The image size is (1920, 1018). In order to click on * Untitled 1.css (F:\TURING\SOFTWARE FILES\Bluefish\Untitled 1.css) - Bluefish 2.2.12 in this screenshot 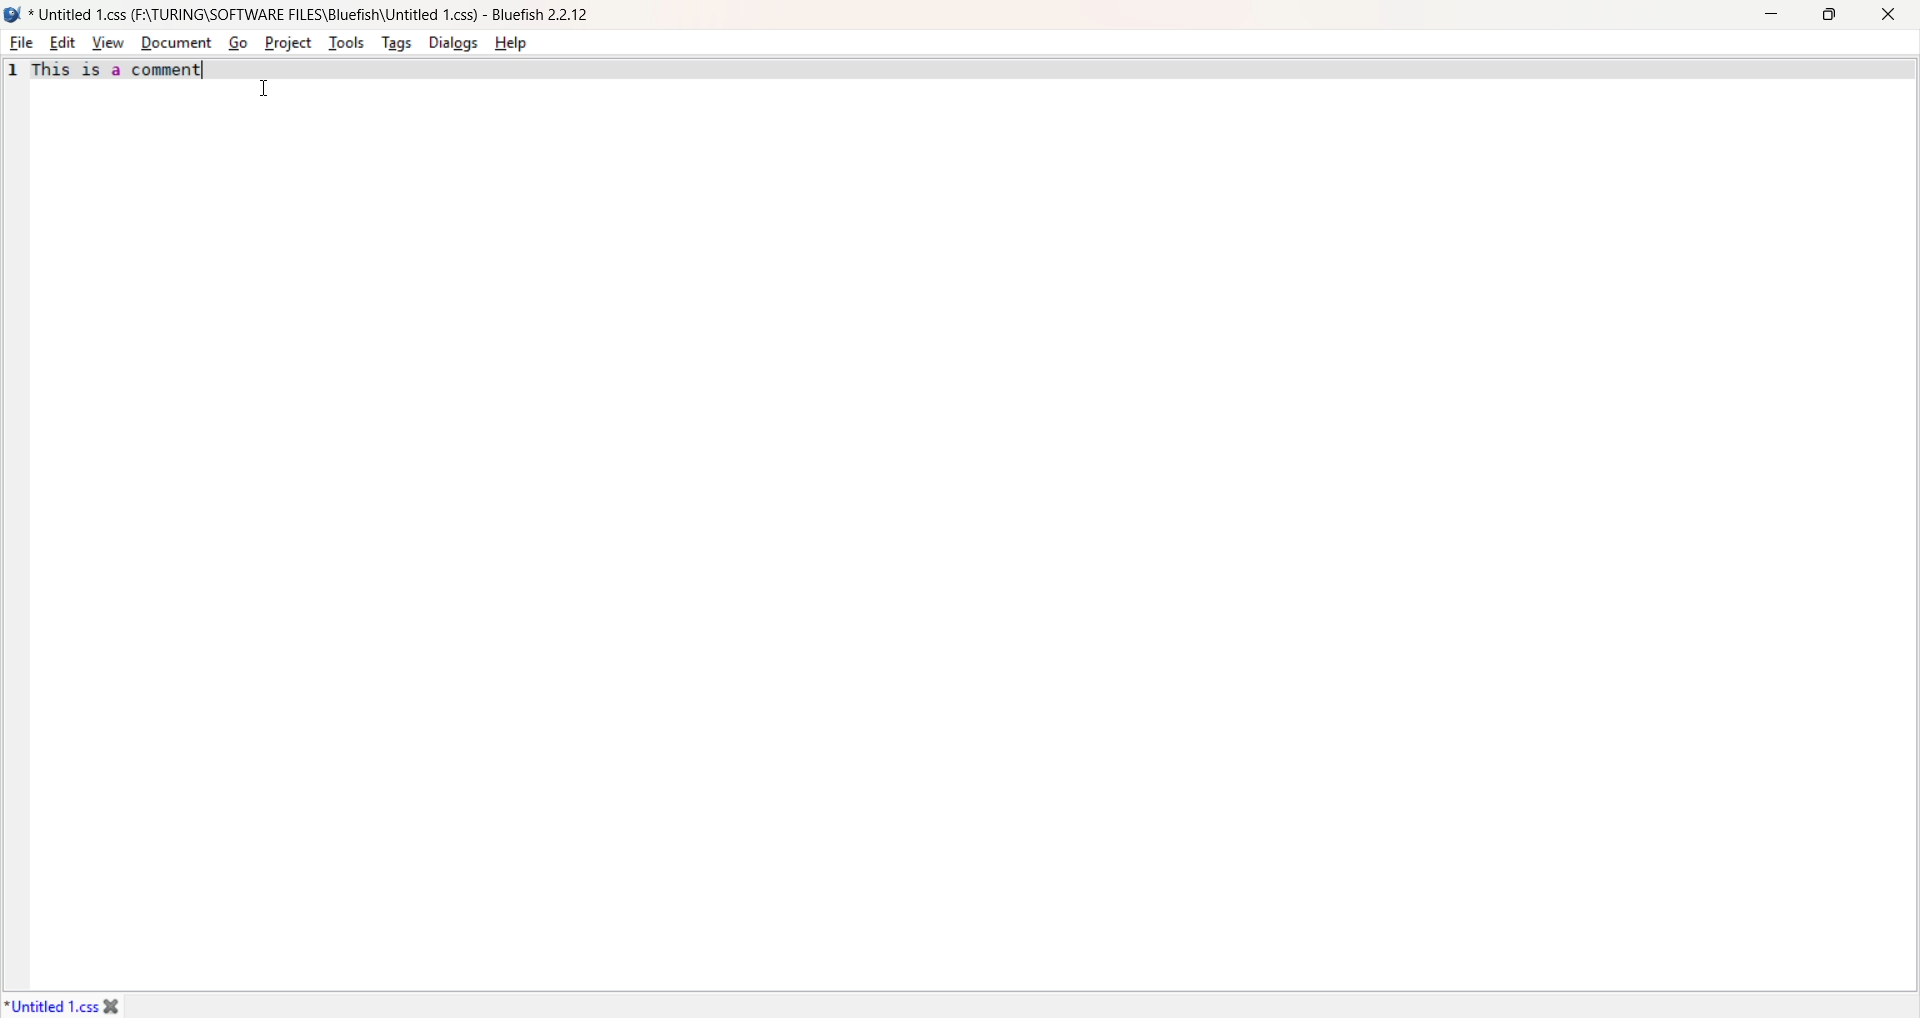, I will do `click(313, 14)`.